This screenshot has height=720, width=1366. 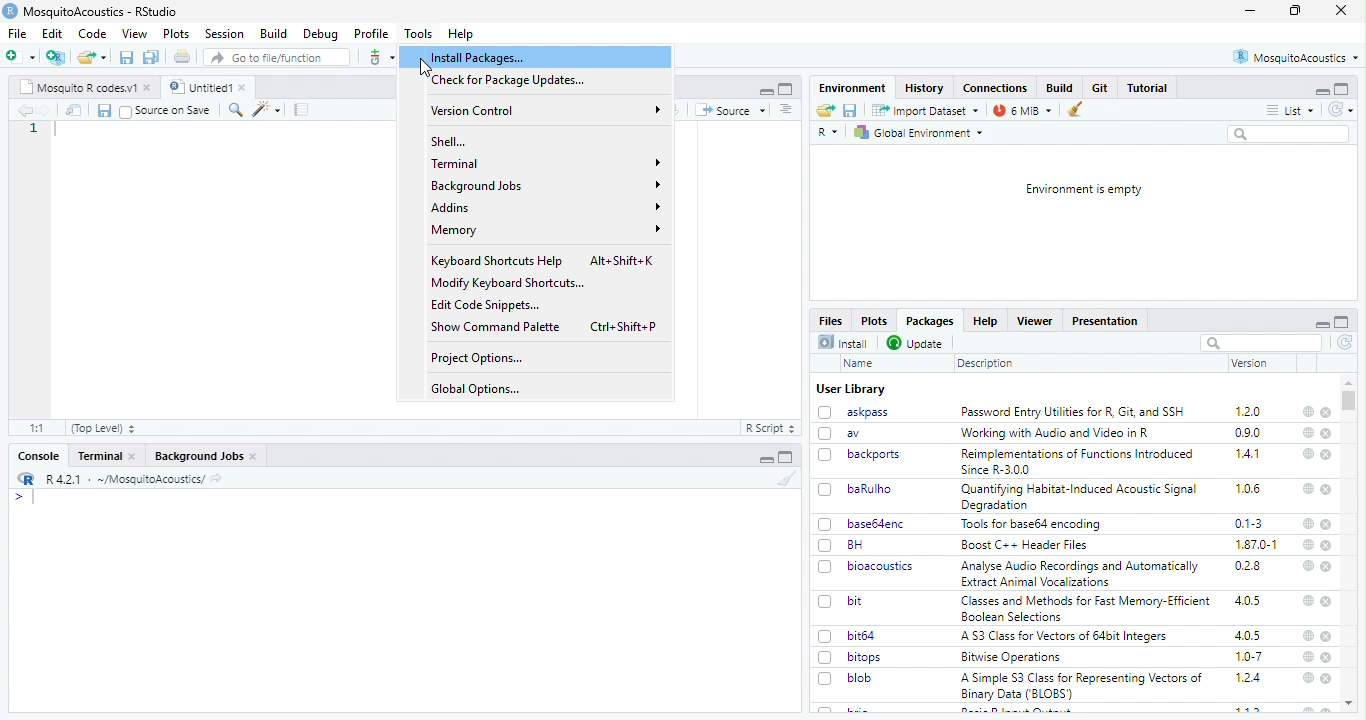 I want to click on list, so click(x=1291, y=111).